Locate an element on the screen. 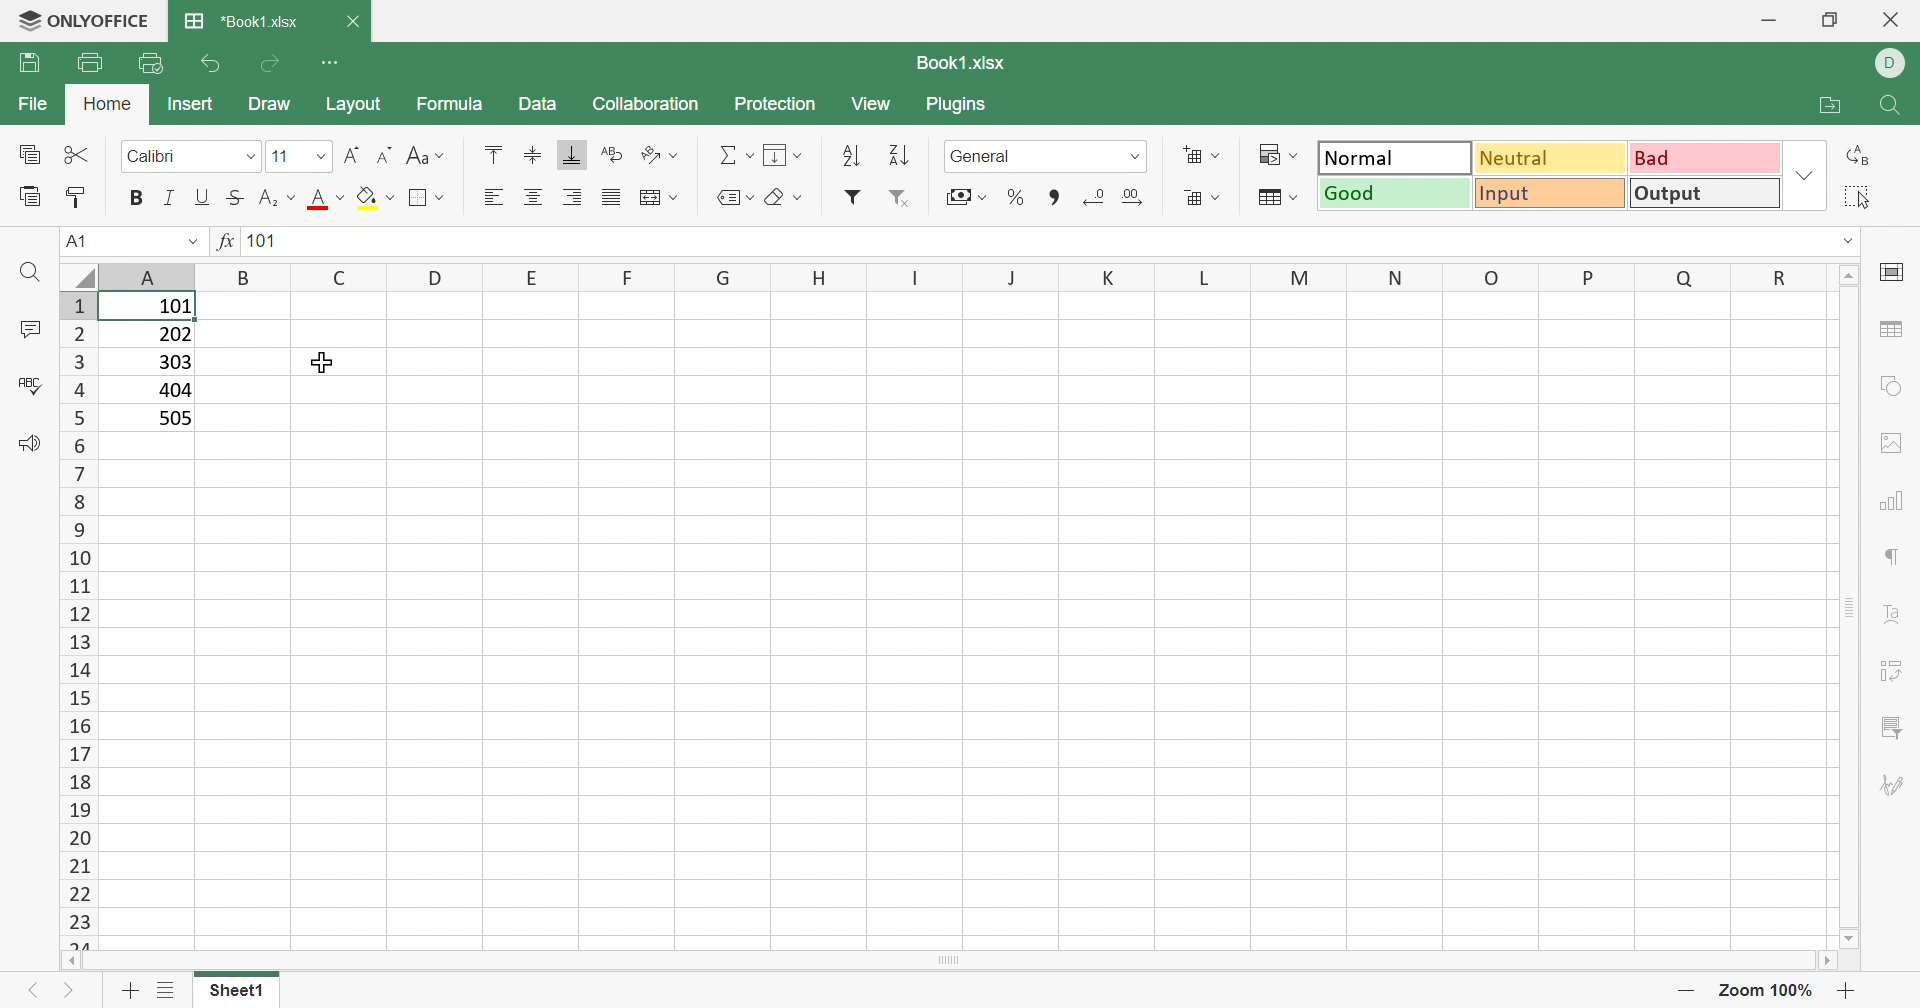 The height and width of the screenshot is (1008, 1920). Insert cells is located at coordinates (1203, 156).